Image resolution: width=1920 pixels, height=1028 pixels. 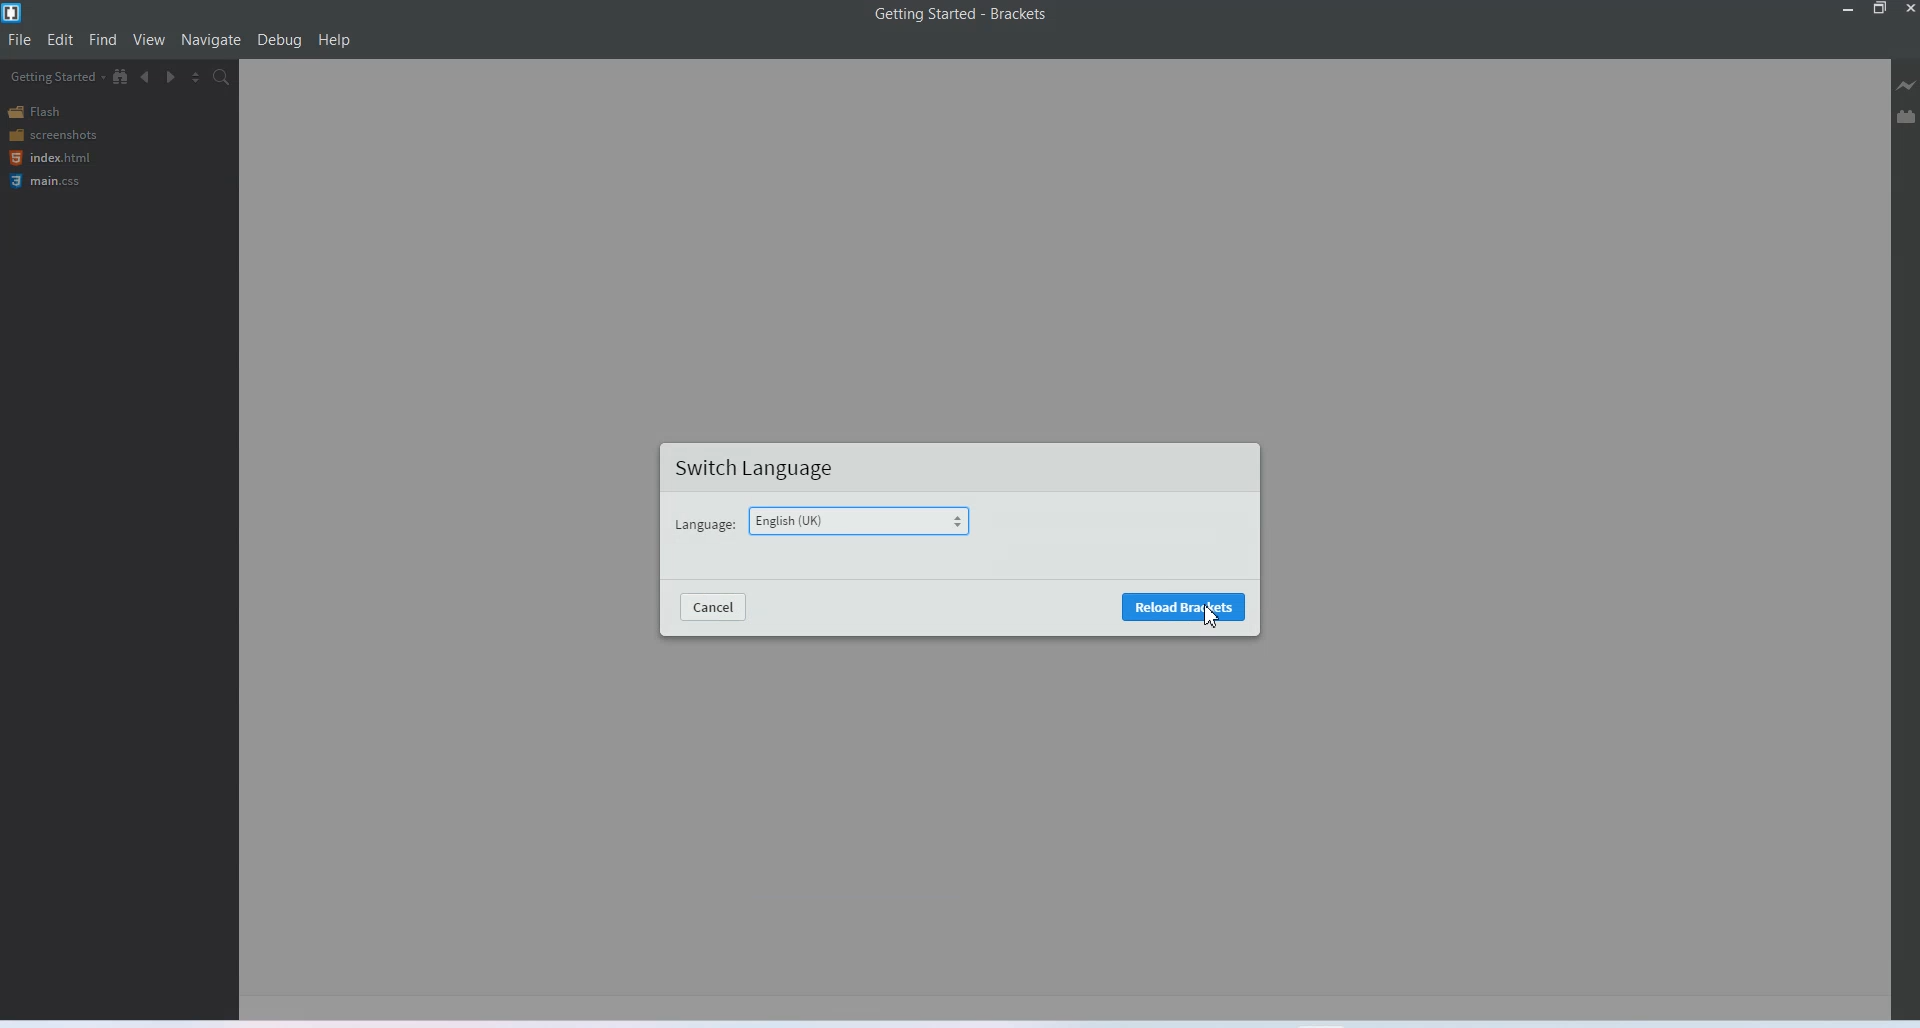 I want to click on Show in the file tree, so click(x=121, y=76).